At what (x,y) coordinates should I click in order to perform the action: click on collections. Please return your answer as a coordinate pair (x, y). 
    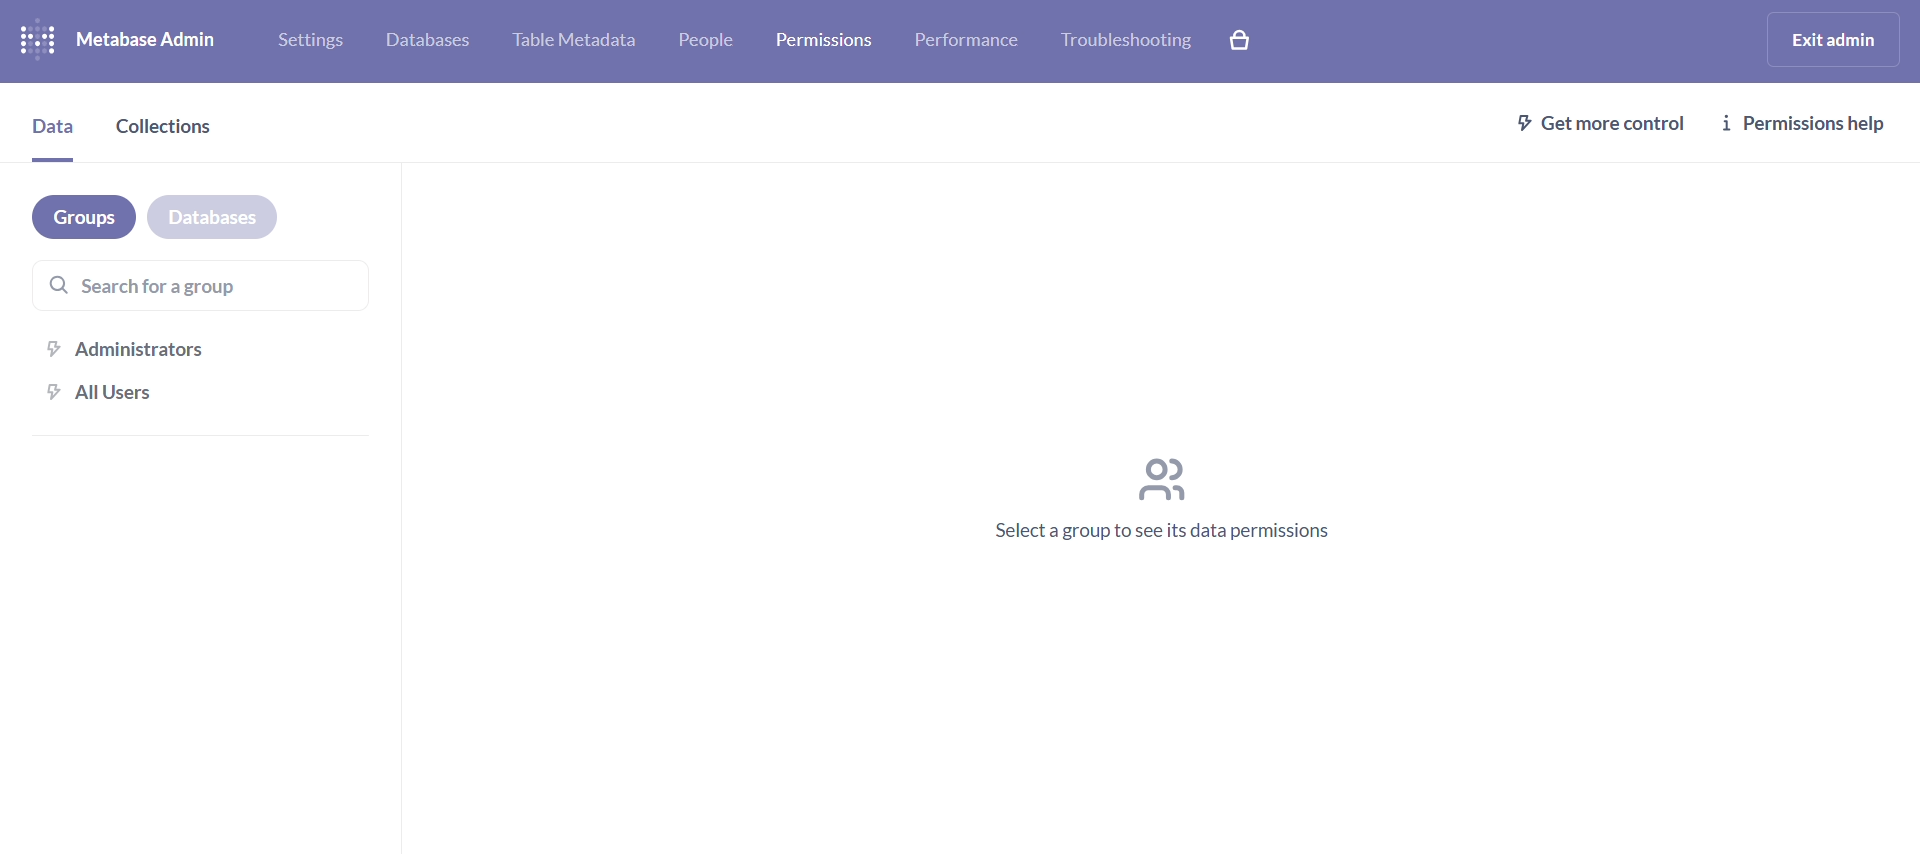
    Looking at the image, I should click on (164, 132).